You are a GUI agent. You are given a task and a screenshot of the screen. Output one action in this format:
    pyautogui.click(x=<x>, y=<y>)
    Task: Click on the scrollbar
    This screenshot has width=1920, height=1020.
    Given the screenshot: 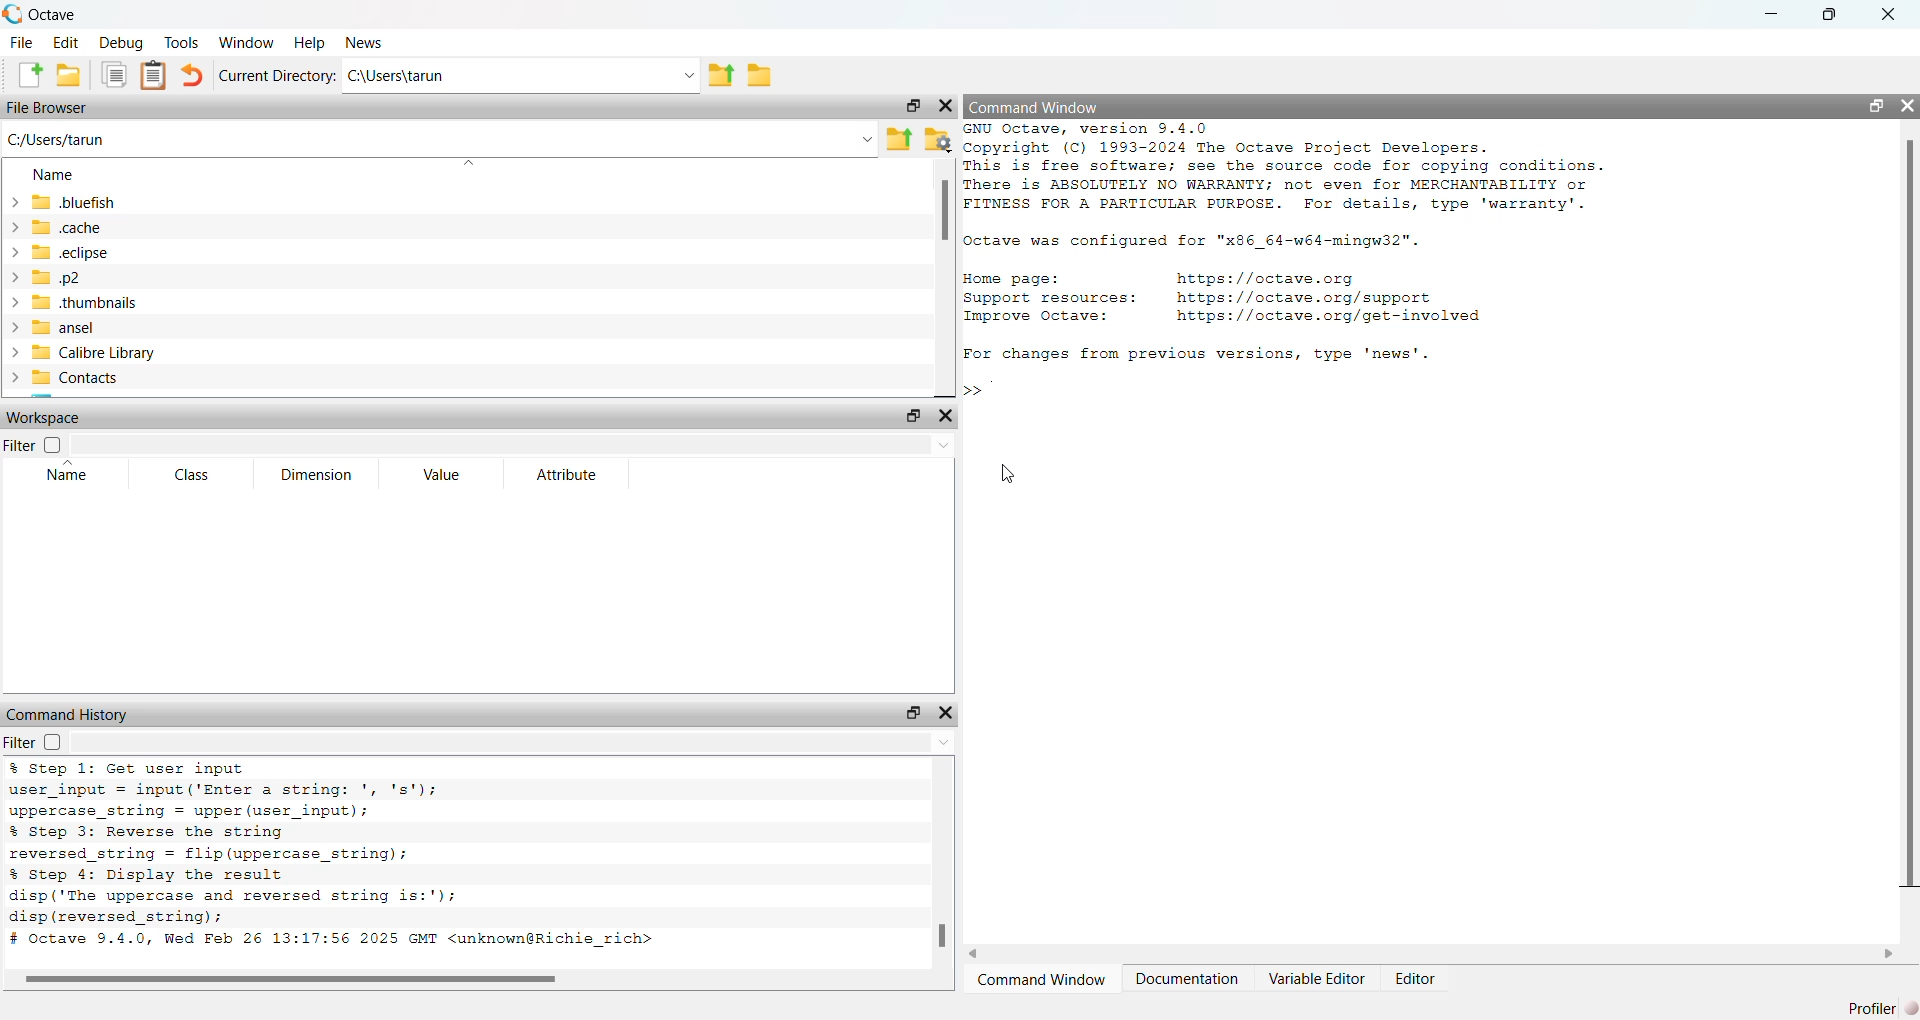 What is the action you would take?
    pyautogui.click(x=945, y=213)
    